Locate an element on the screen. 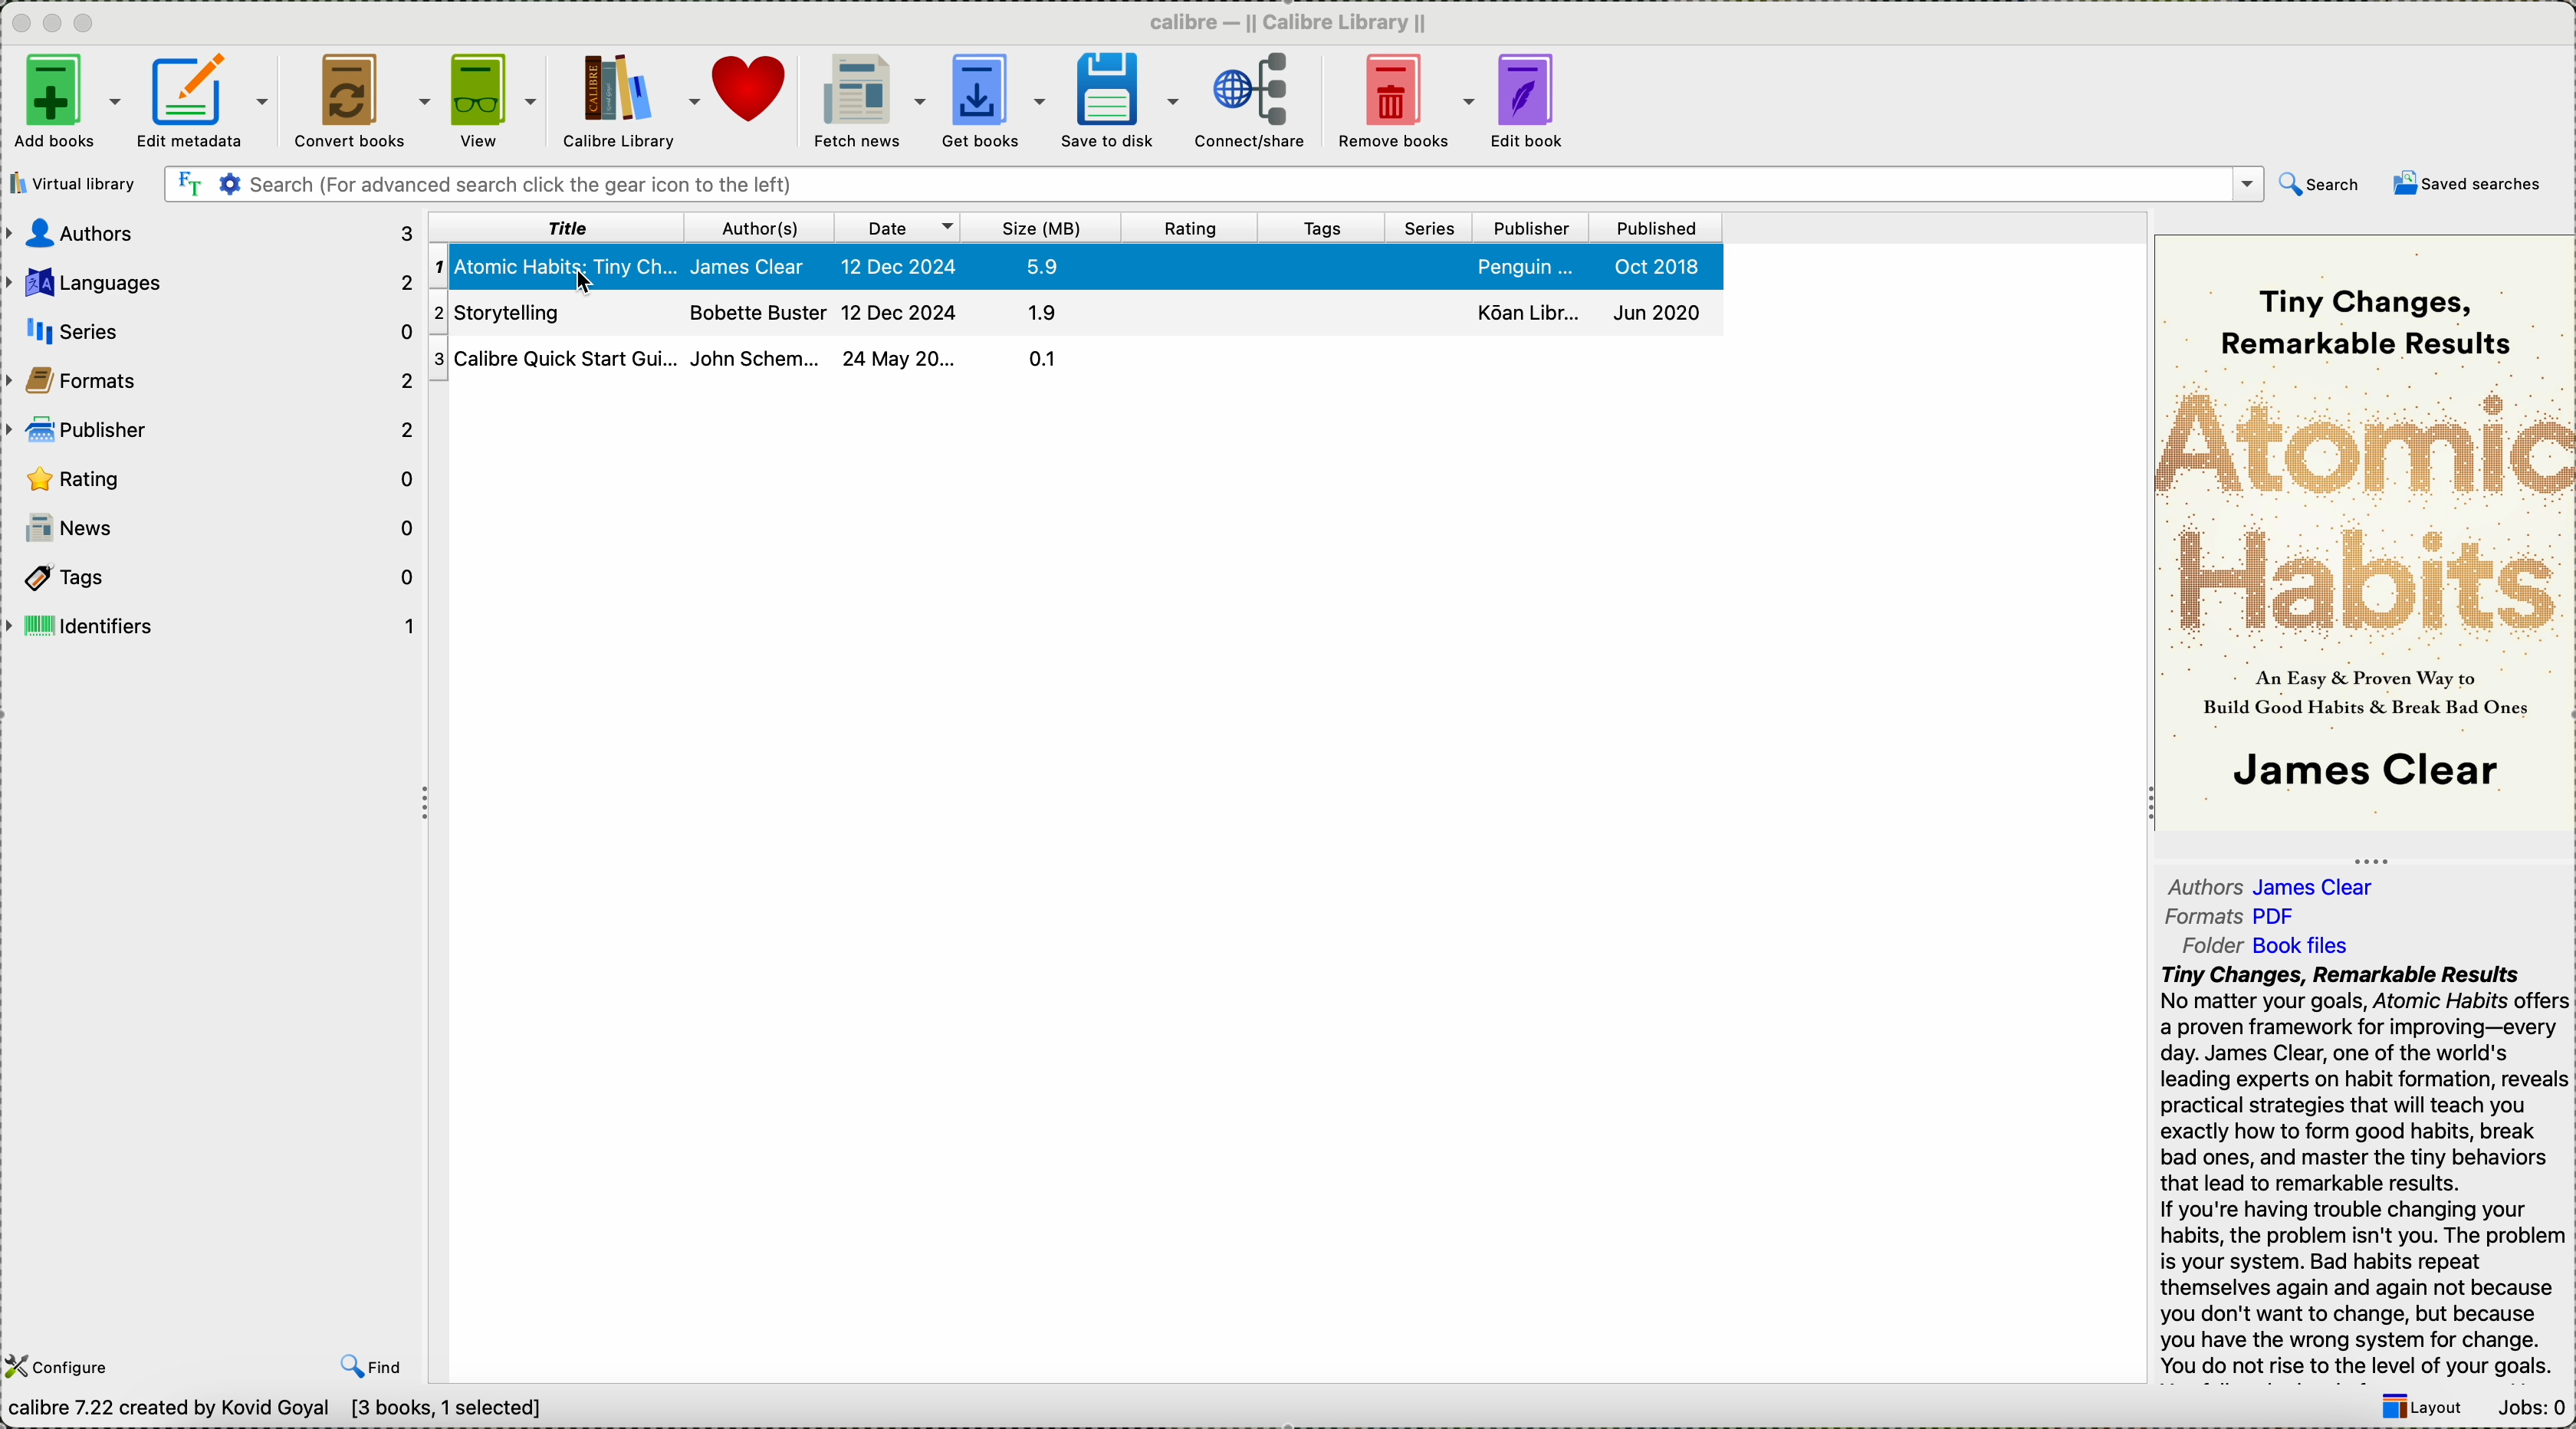 The height and width of the screenshot is (1429, 2576). authors is located at coordinates (2276, 881).